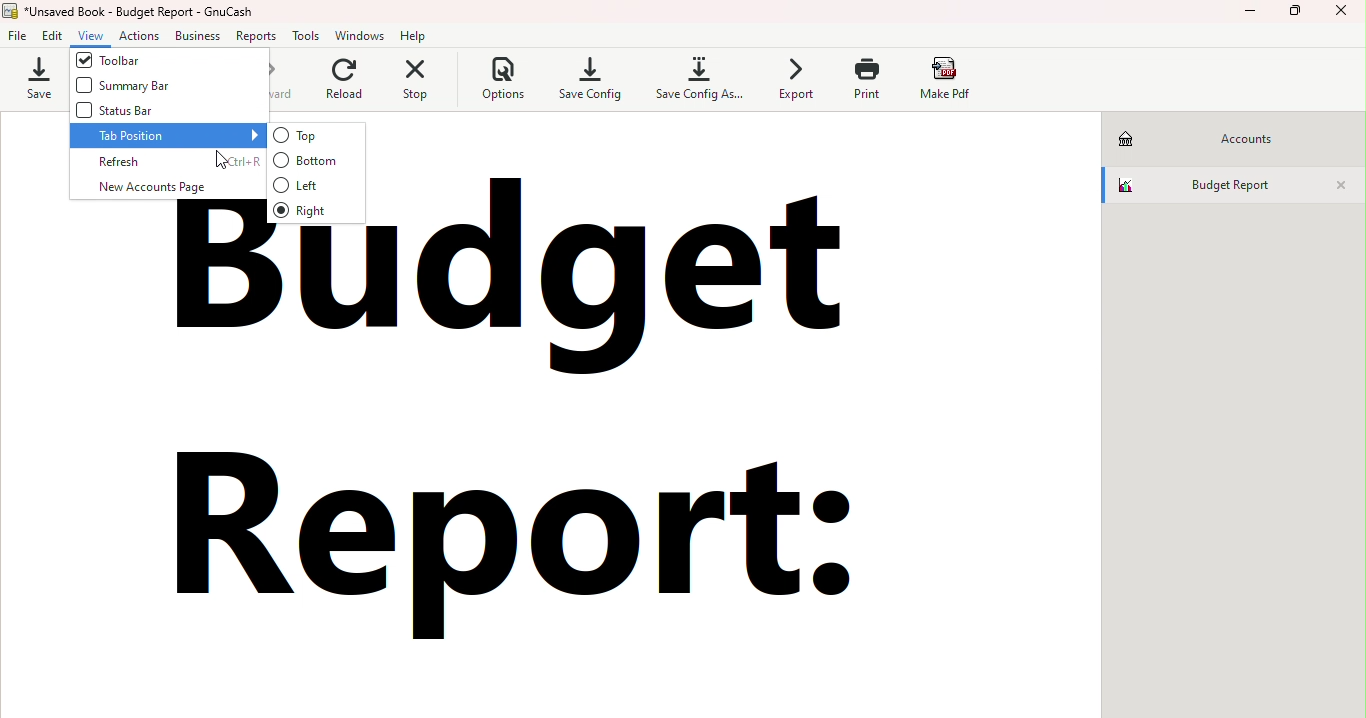 Image resolution: width=1366 pixels, height=718 pixels. What do you see at coordinates (168, 185) in the screenshot?
I see `New account` at bounding box center [168, 185].